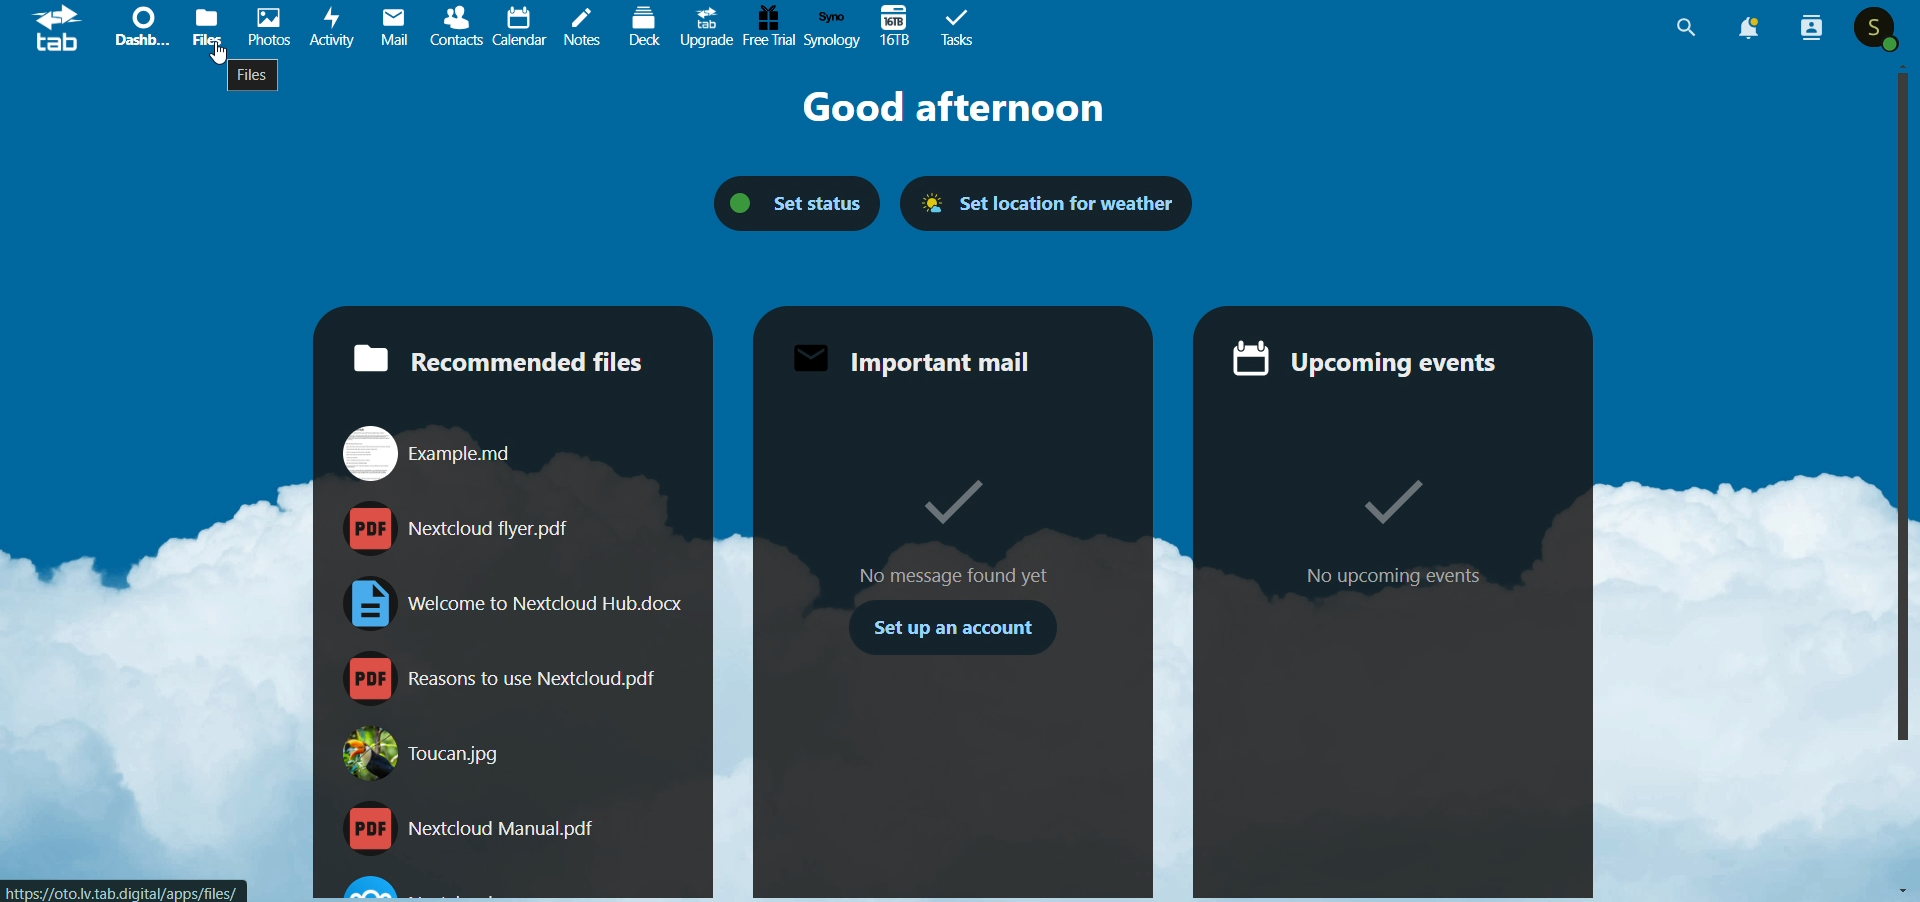 The image size is (1920, 902). Describe the element at coordinates (768, 28) in the screenshot. I see `free trial` at that location.